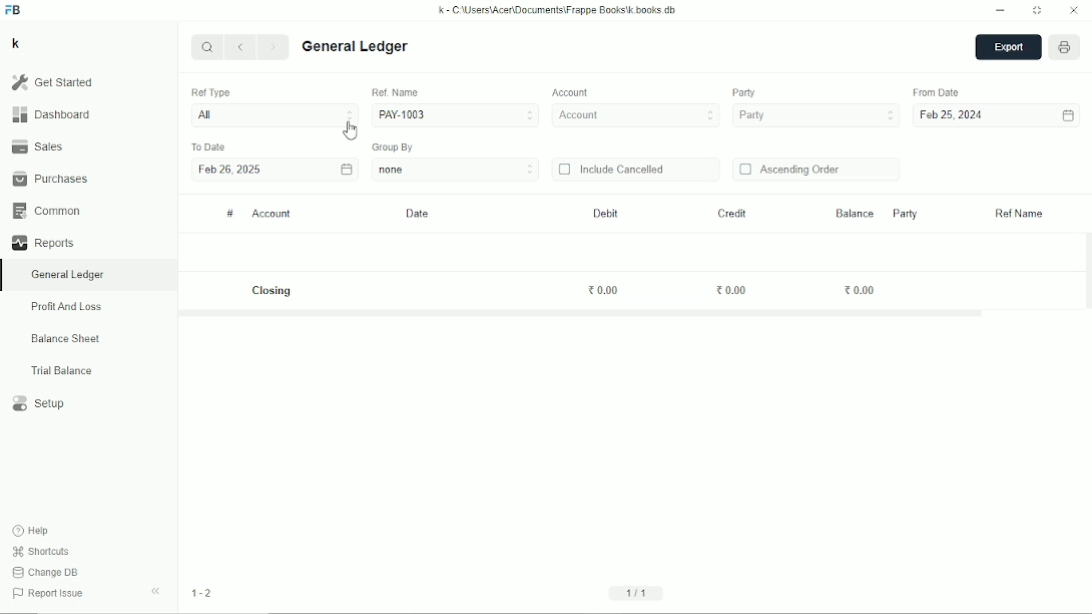 This screenshot has width=1092, height=614. What do you see at coordinates (272, 214) in the screenshot?
I see `Account` at bounding box center [272, 214].